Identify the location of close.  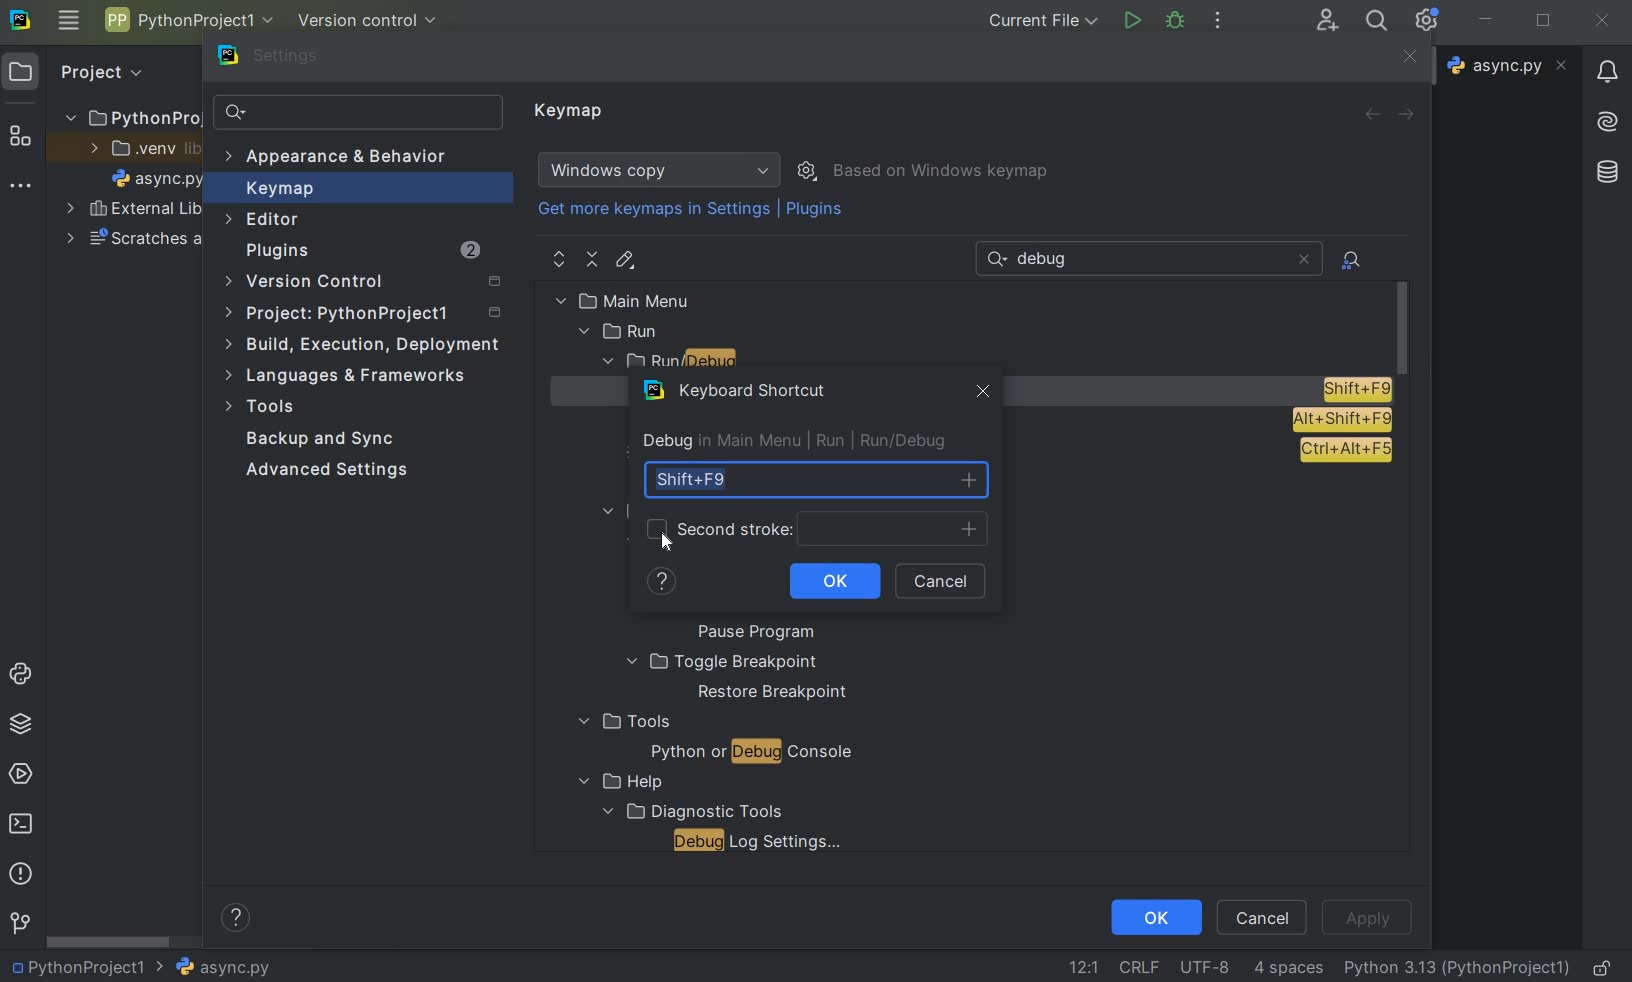
(979, 394).